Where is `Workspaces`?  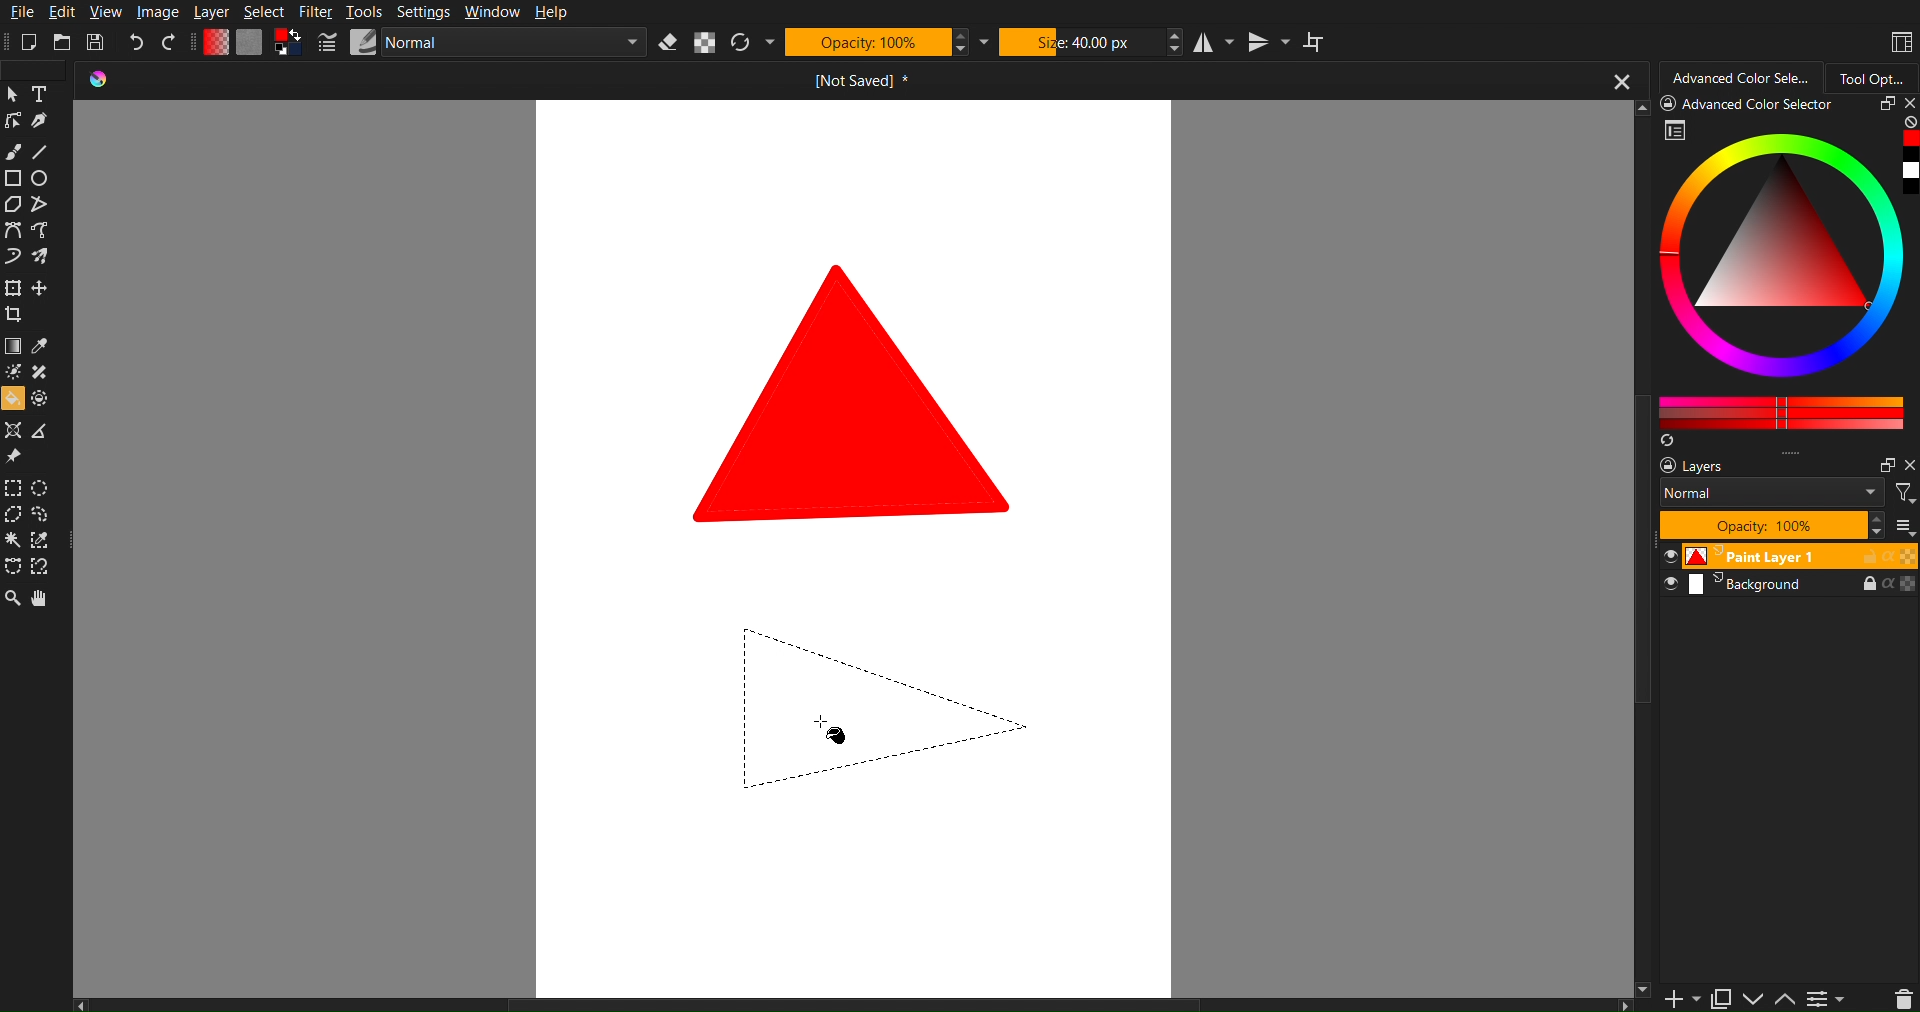 Workspaces is located at coordinates (1898, 40).